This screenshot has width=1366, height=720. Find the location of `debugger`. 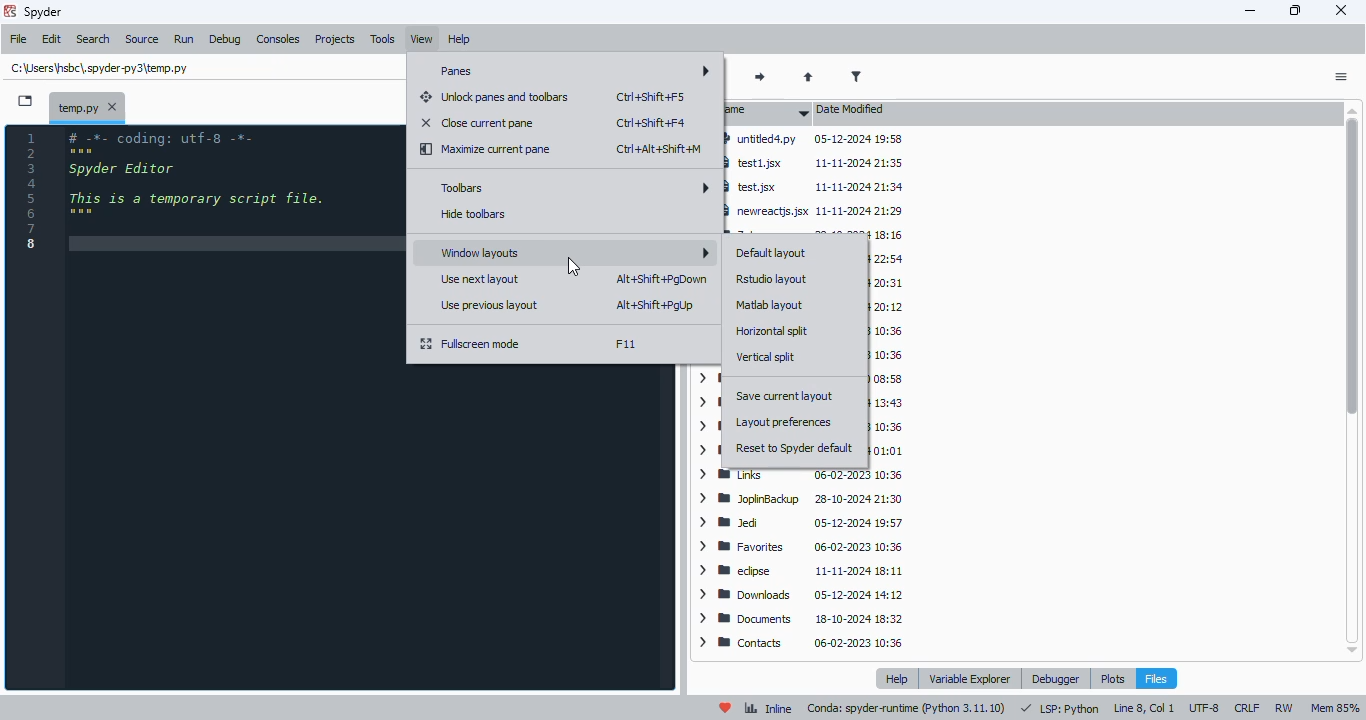

debugger is located at coordinates (1056, 679).